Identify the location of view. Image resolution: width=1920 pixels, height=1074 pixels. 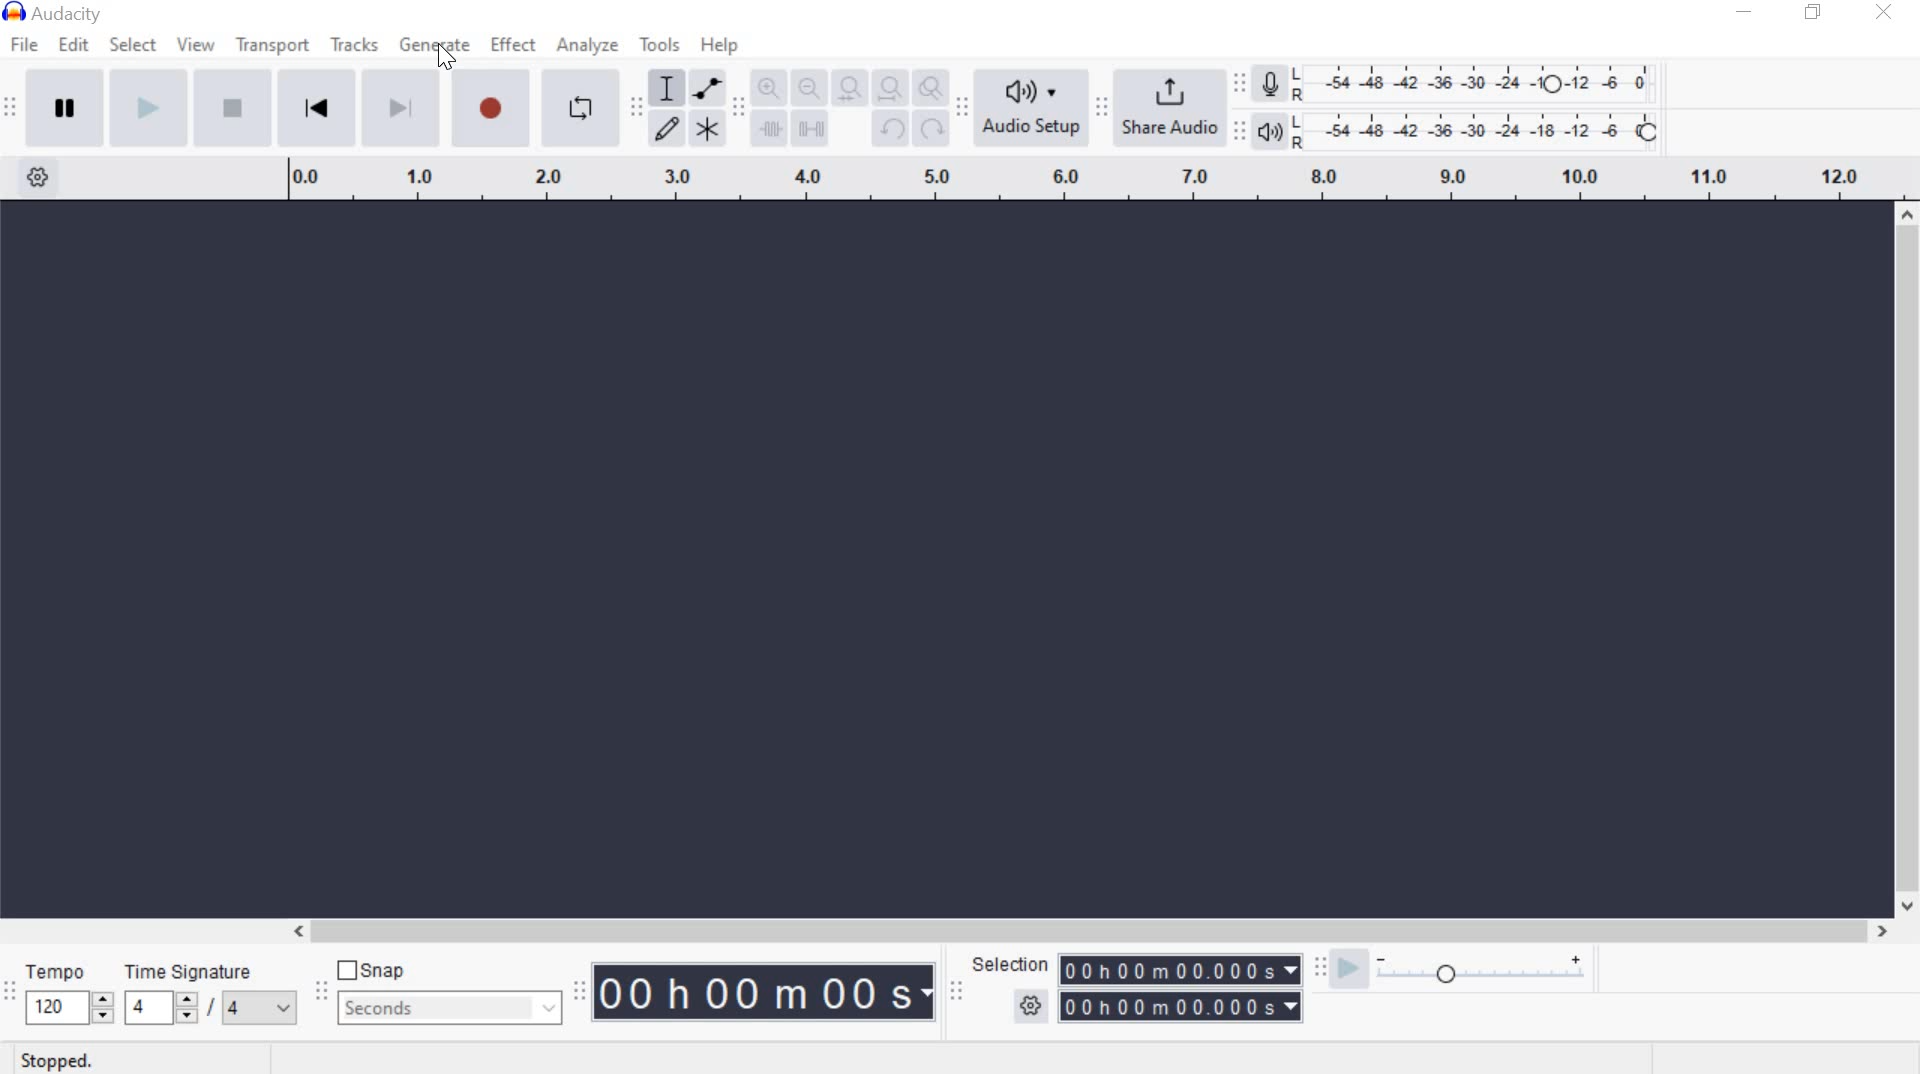
(194, 46).